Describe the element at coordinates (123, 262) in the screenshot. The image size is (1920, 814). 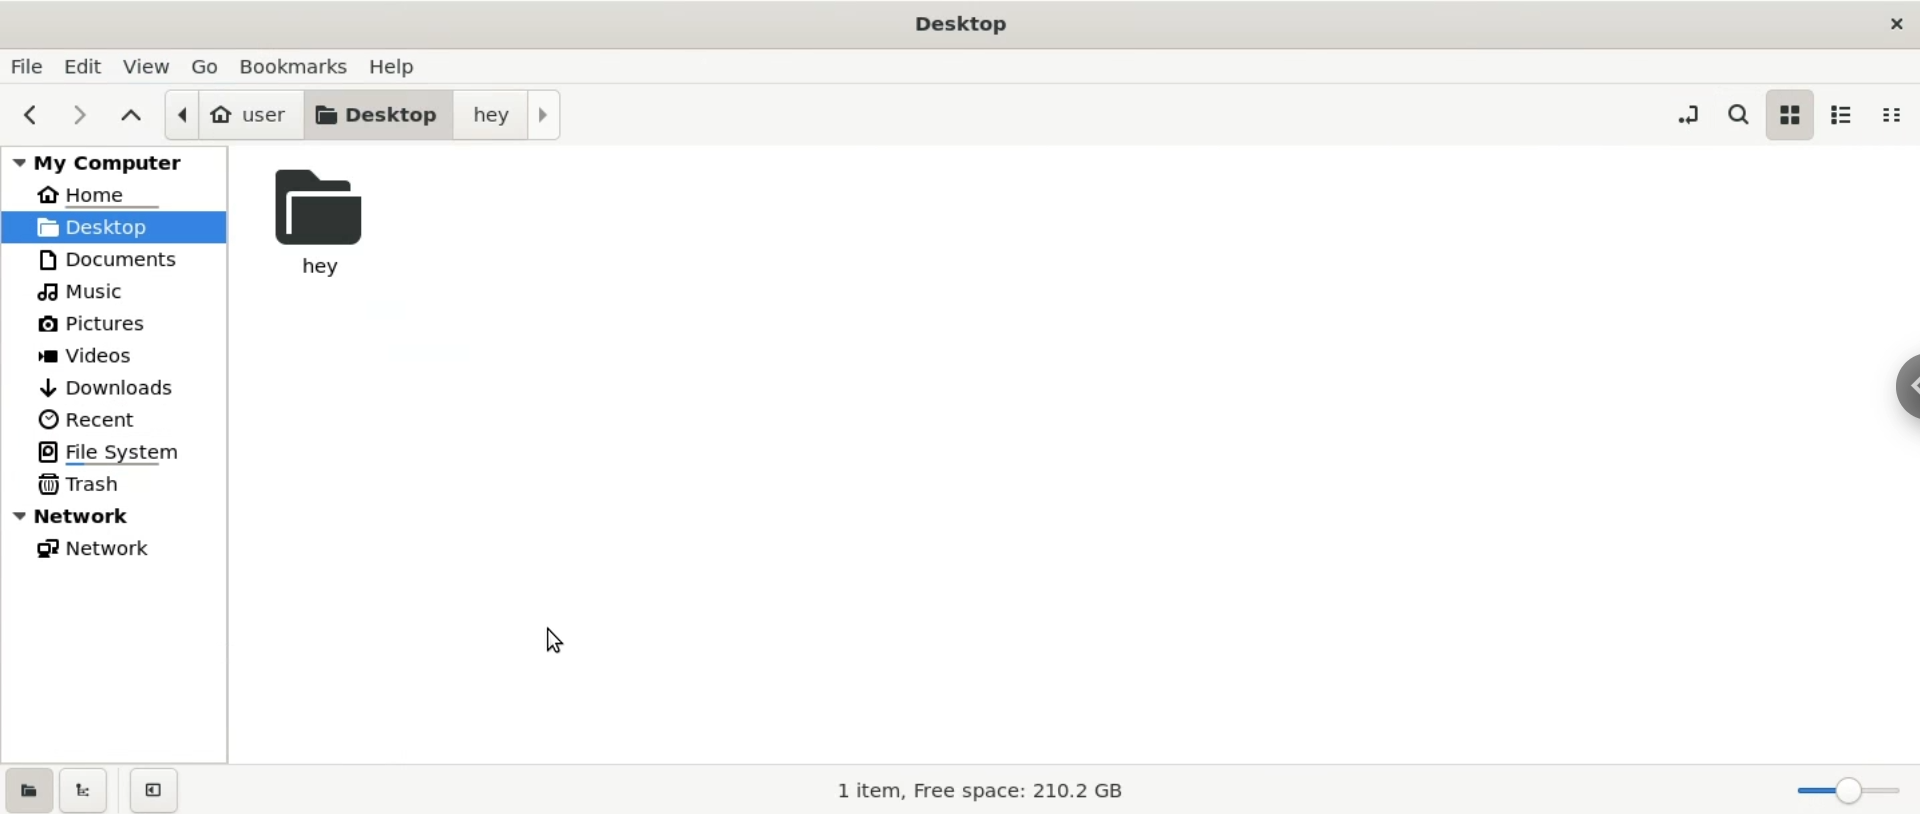
I see `documents` at that location.